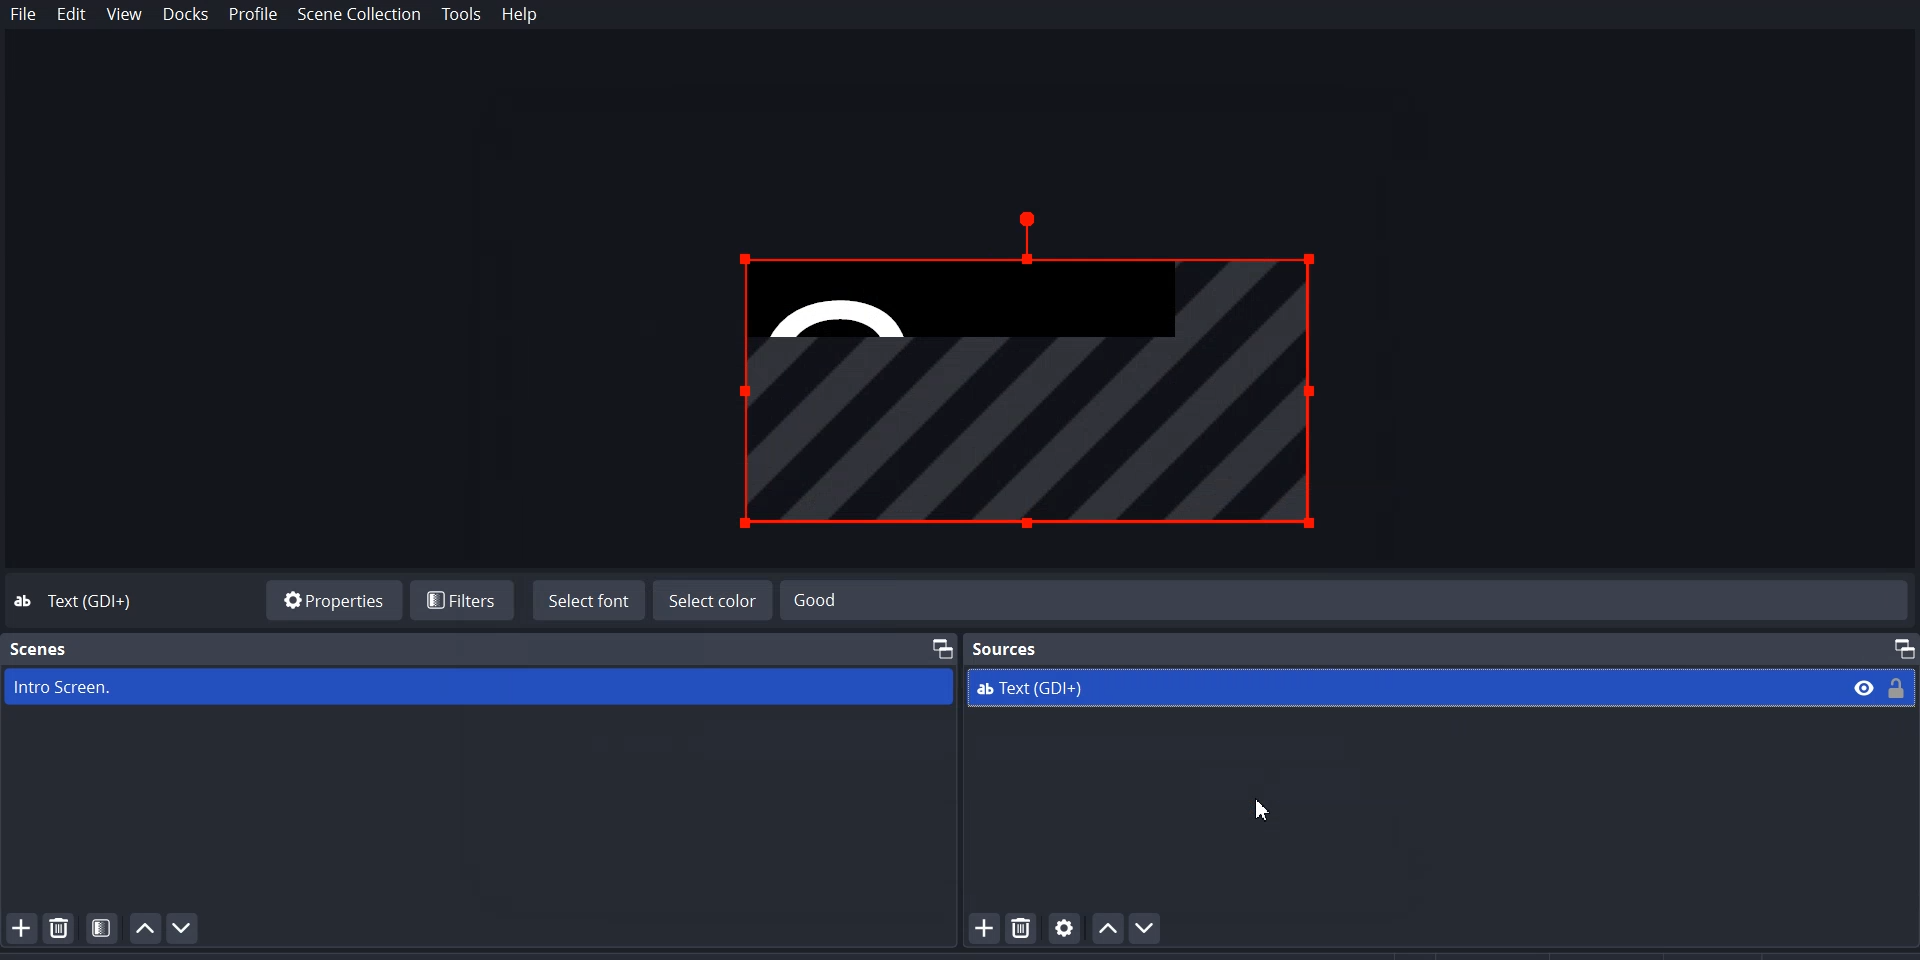 The width and height of the screenshot is (1920, 960). Describe the element at coordinates (361, 15) in the screenshot. I see `Scene collection` at that location.